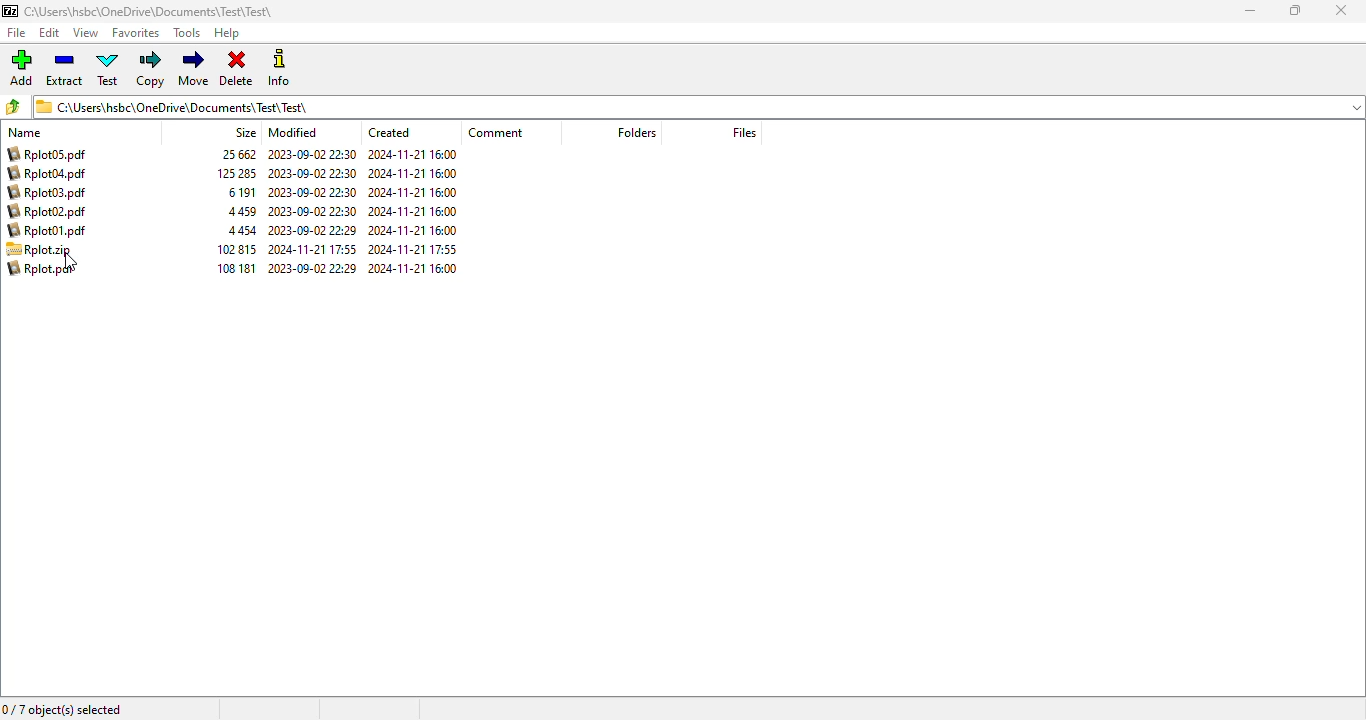  I want to click on close, so click(1340, 10).